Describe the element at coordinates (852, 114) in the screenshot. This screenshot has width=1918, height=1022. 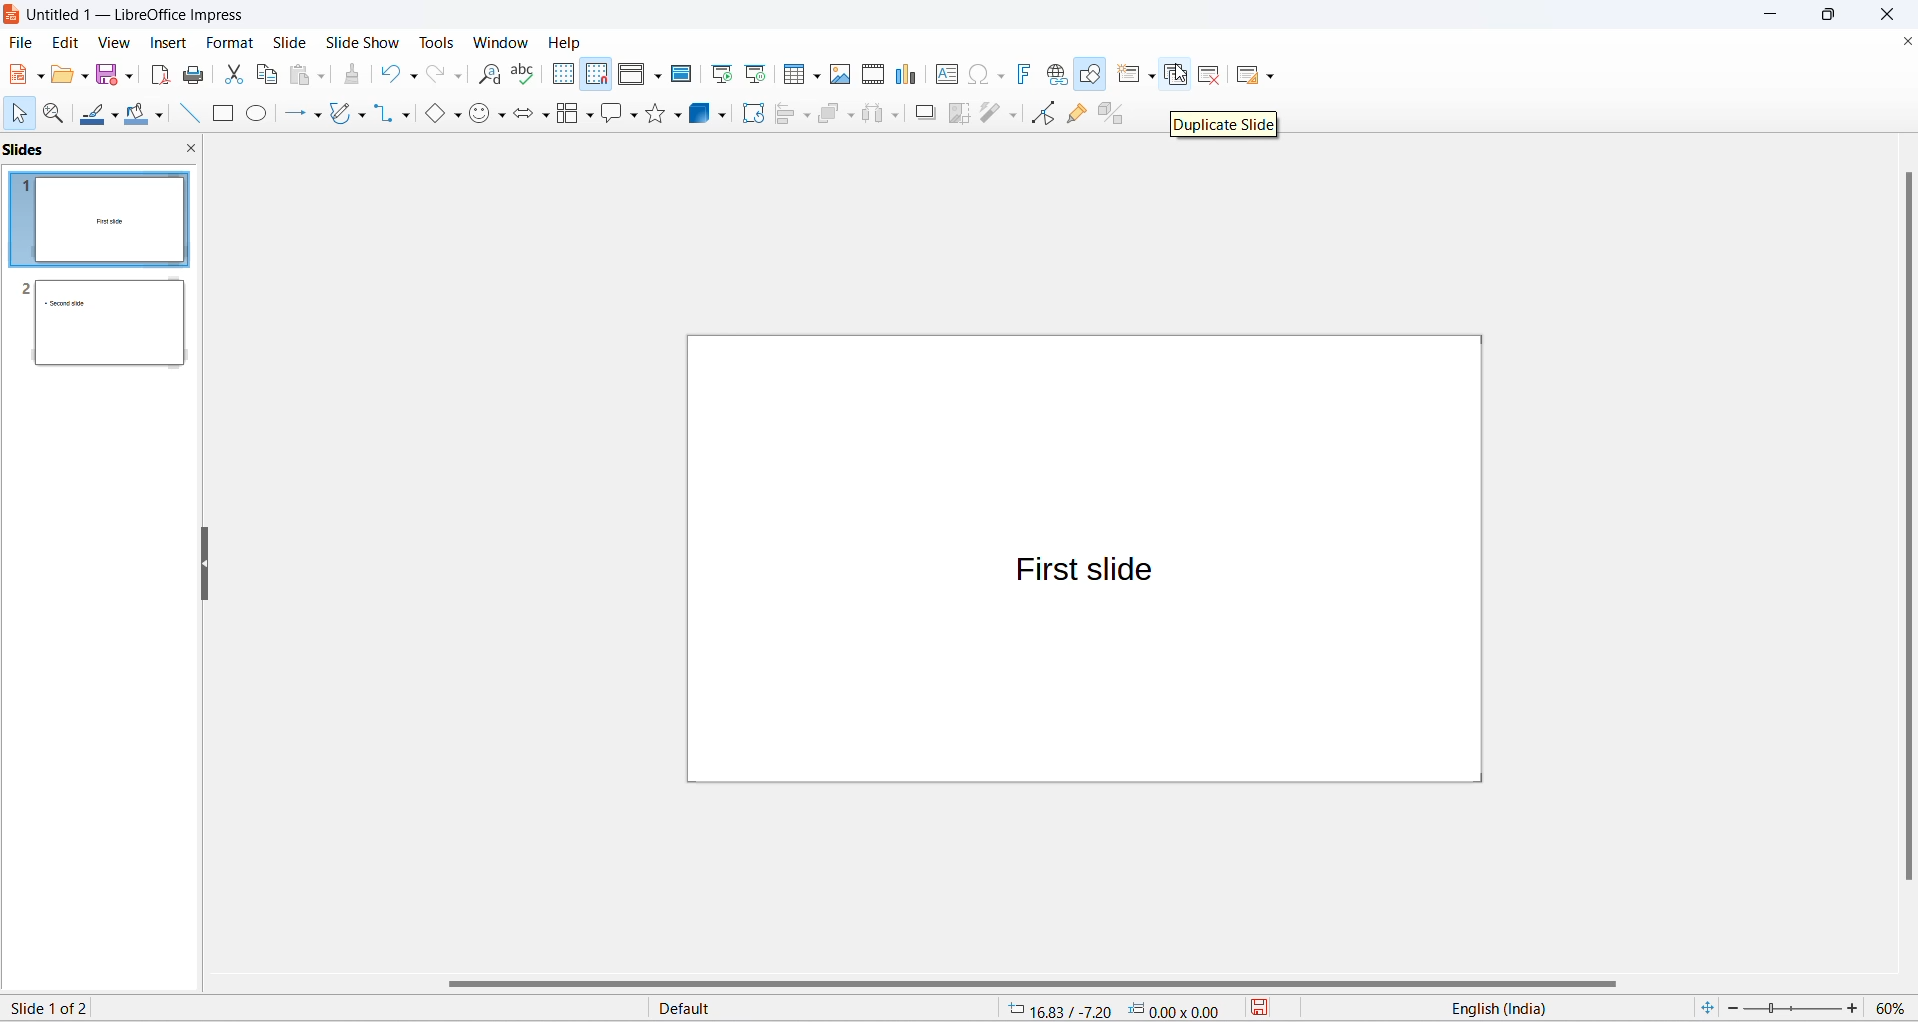
I see `arrange options` at that location.